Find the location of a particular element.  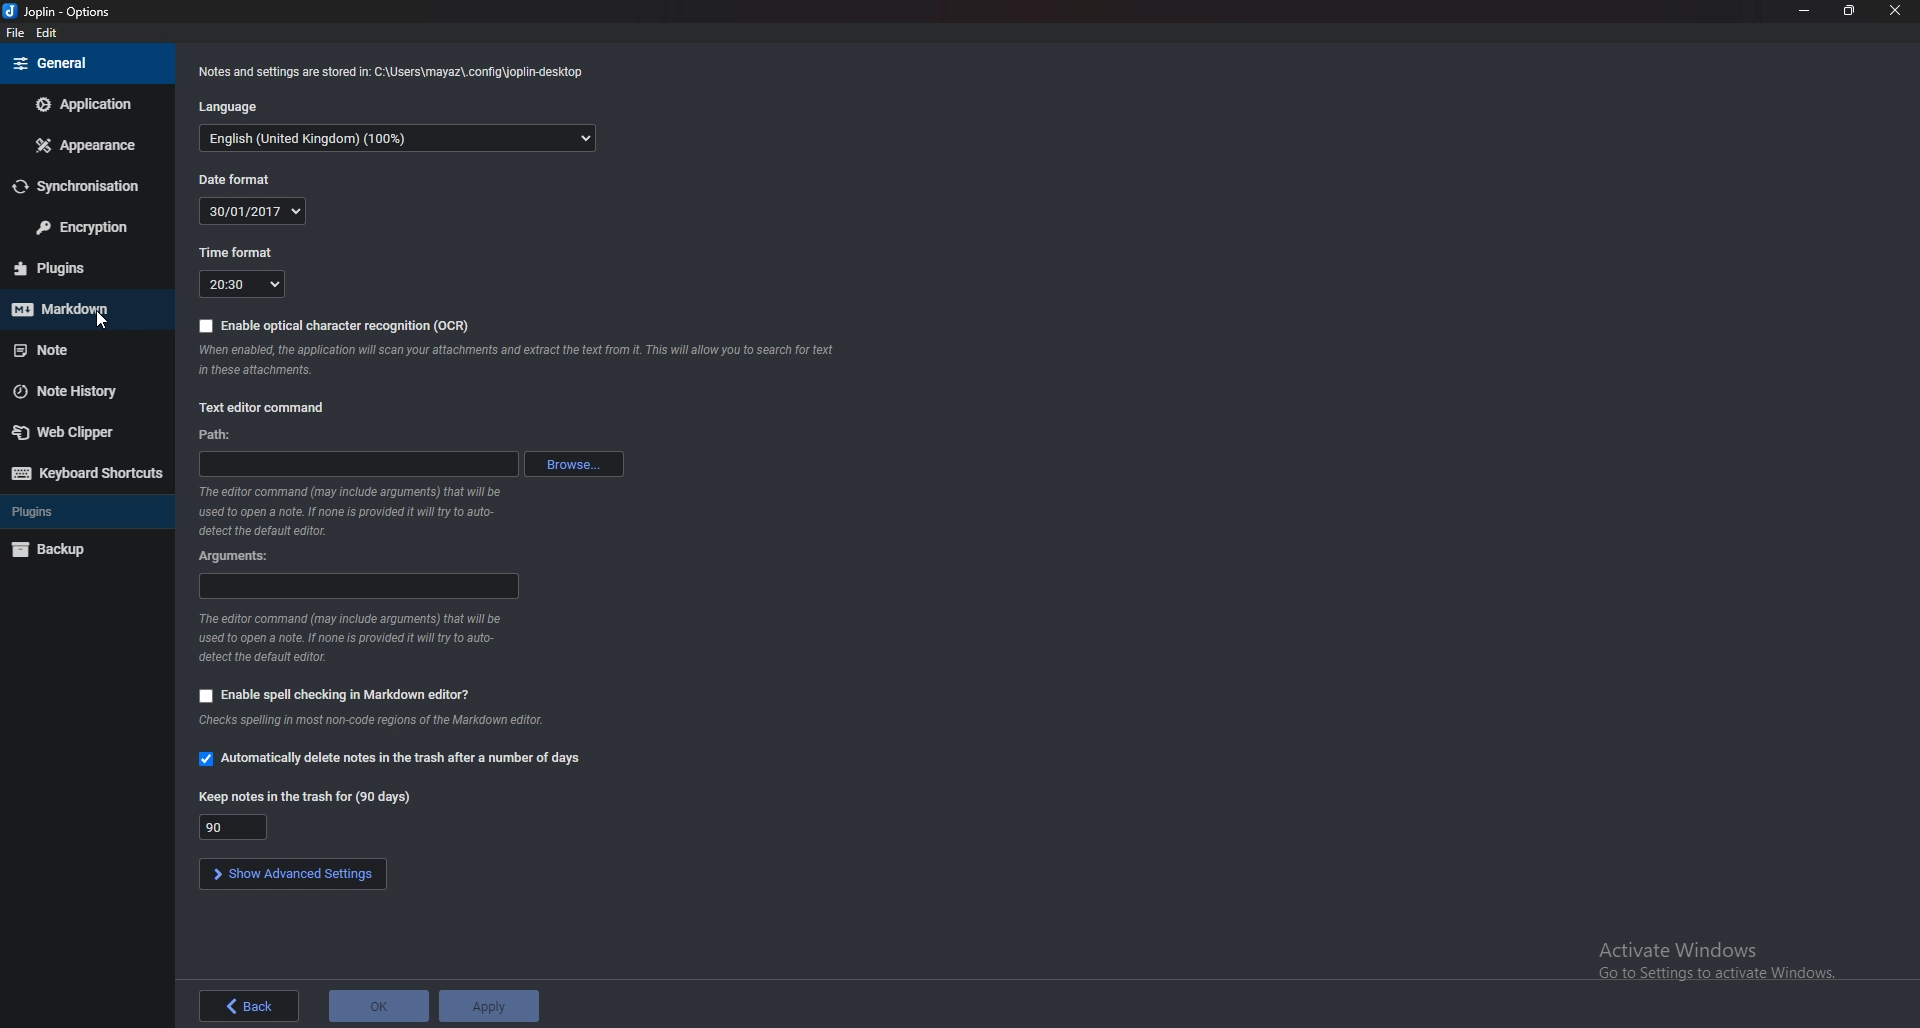

note is located at coordinates (74, 350).